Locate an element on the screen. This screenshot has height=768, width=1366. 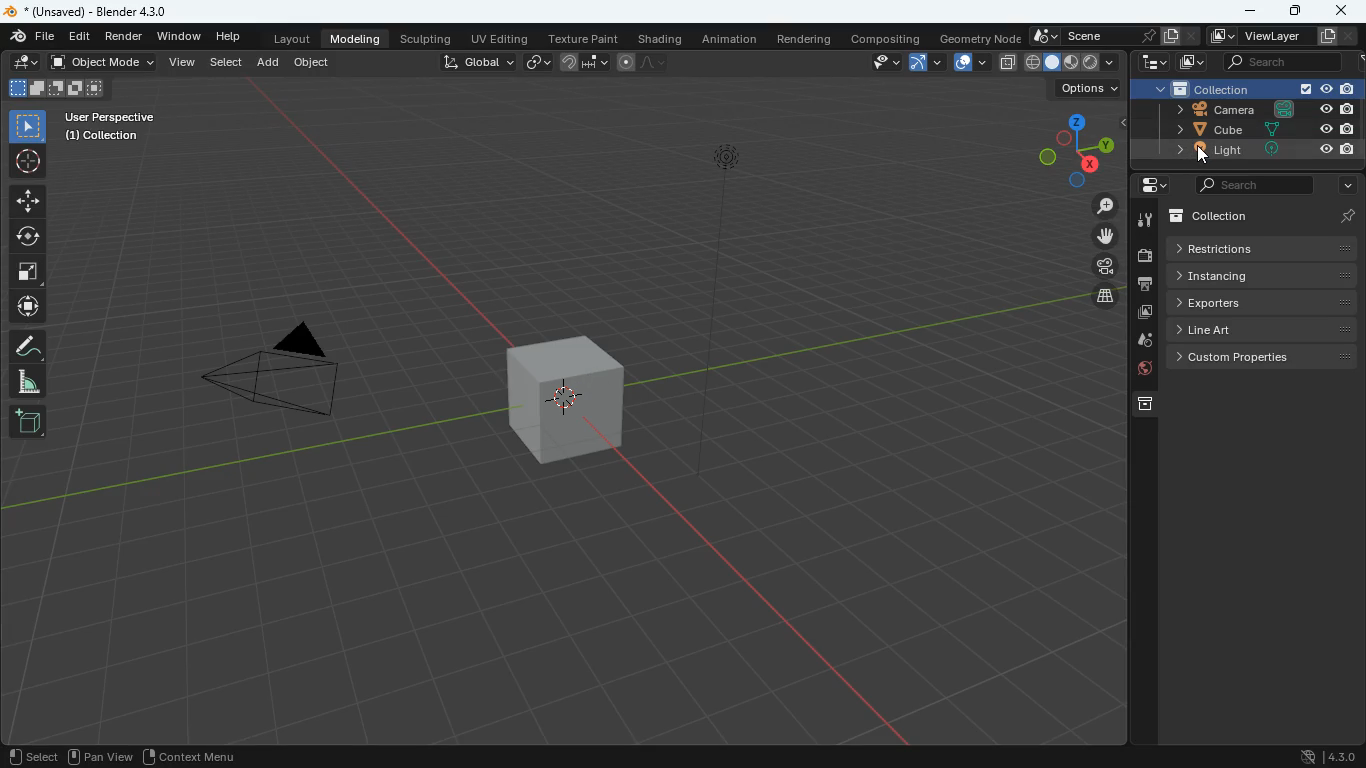
select is located at coordinates (32, 756).